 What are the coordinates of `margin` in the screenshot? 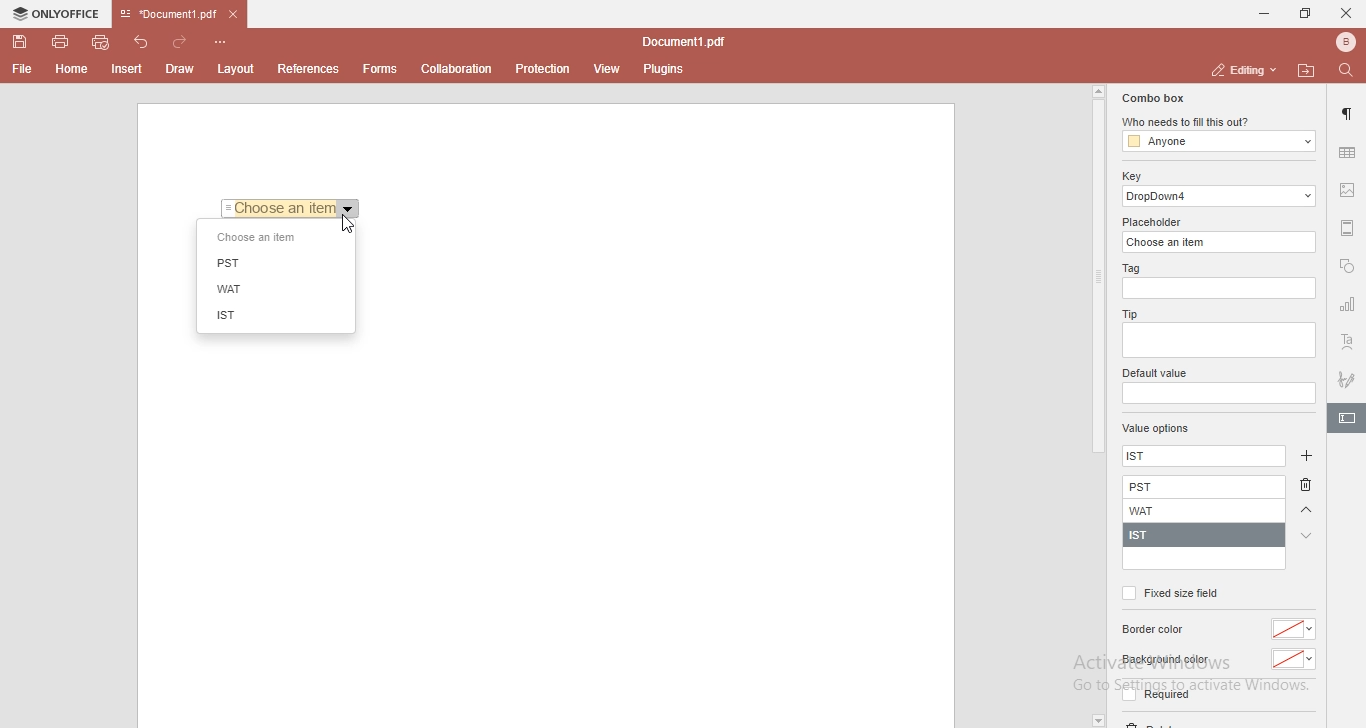 It's located at (1348, 226).